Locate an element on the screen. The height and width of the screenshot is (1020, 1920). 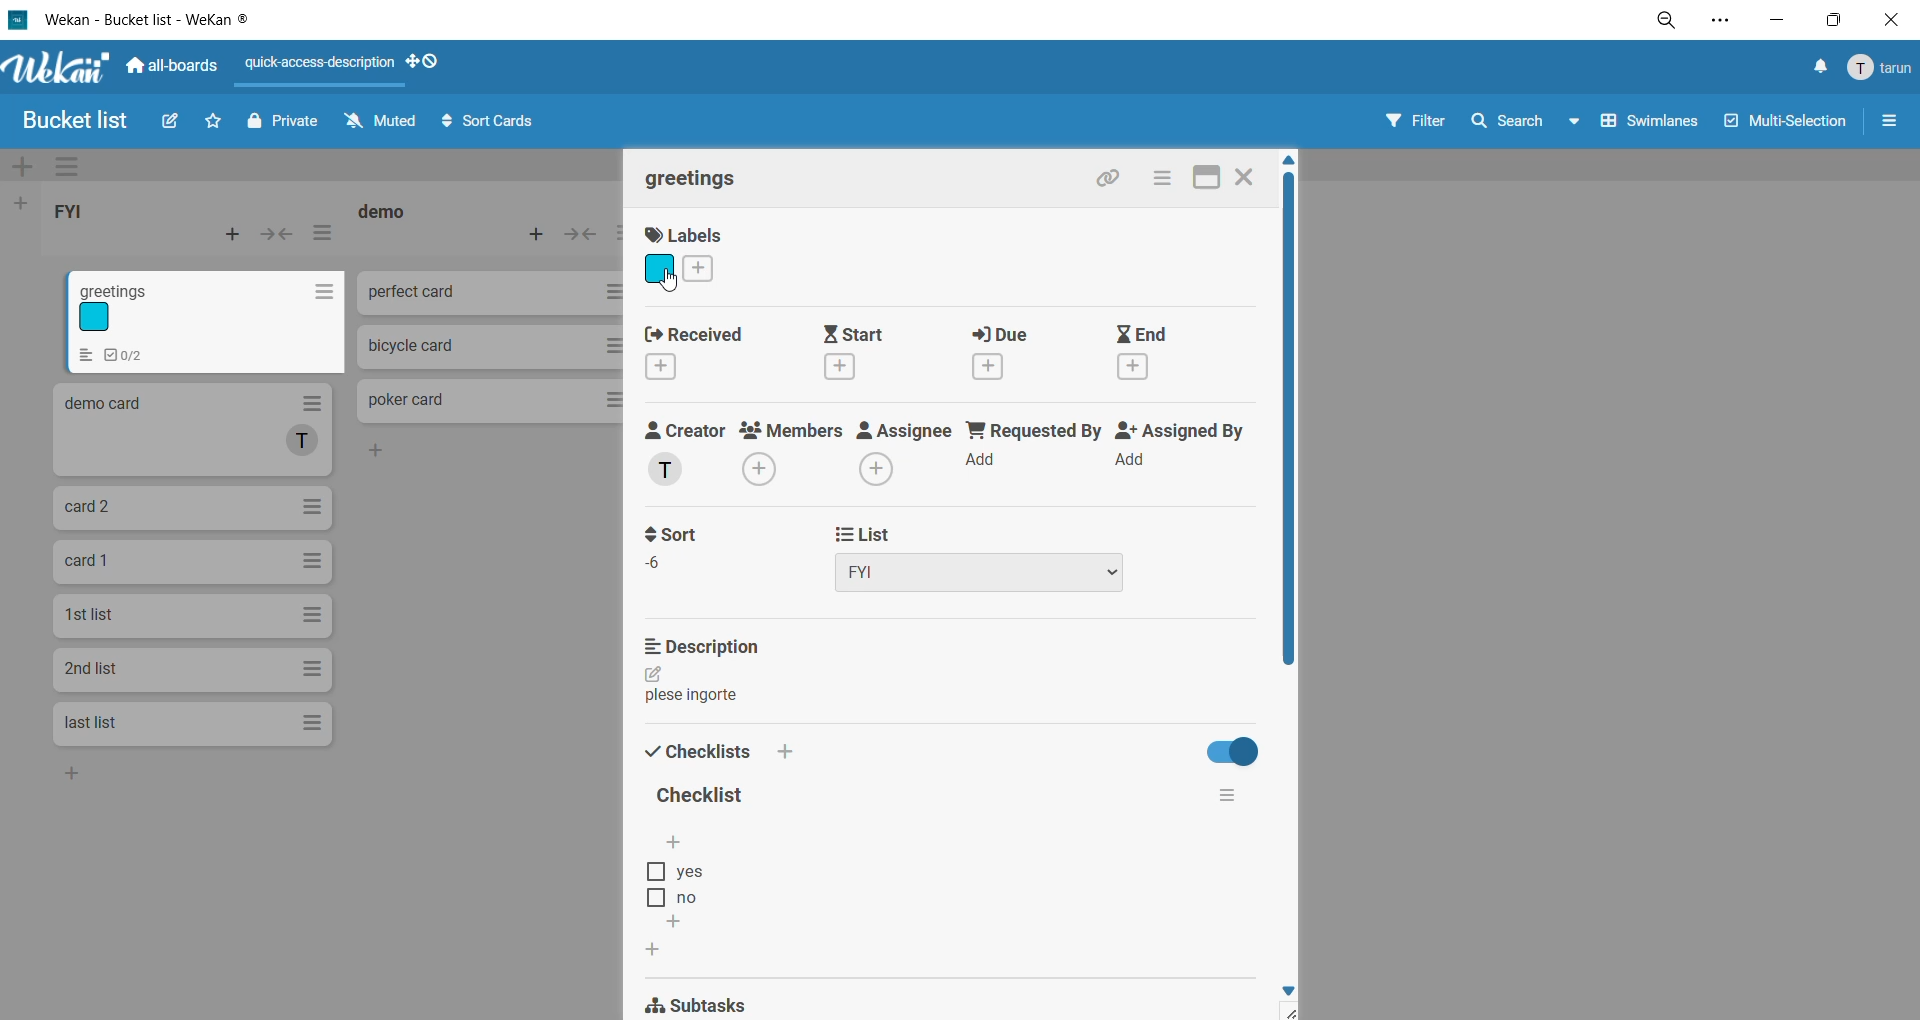
2nd list is located at coordinates (192, 672).